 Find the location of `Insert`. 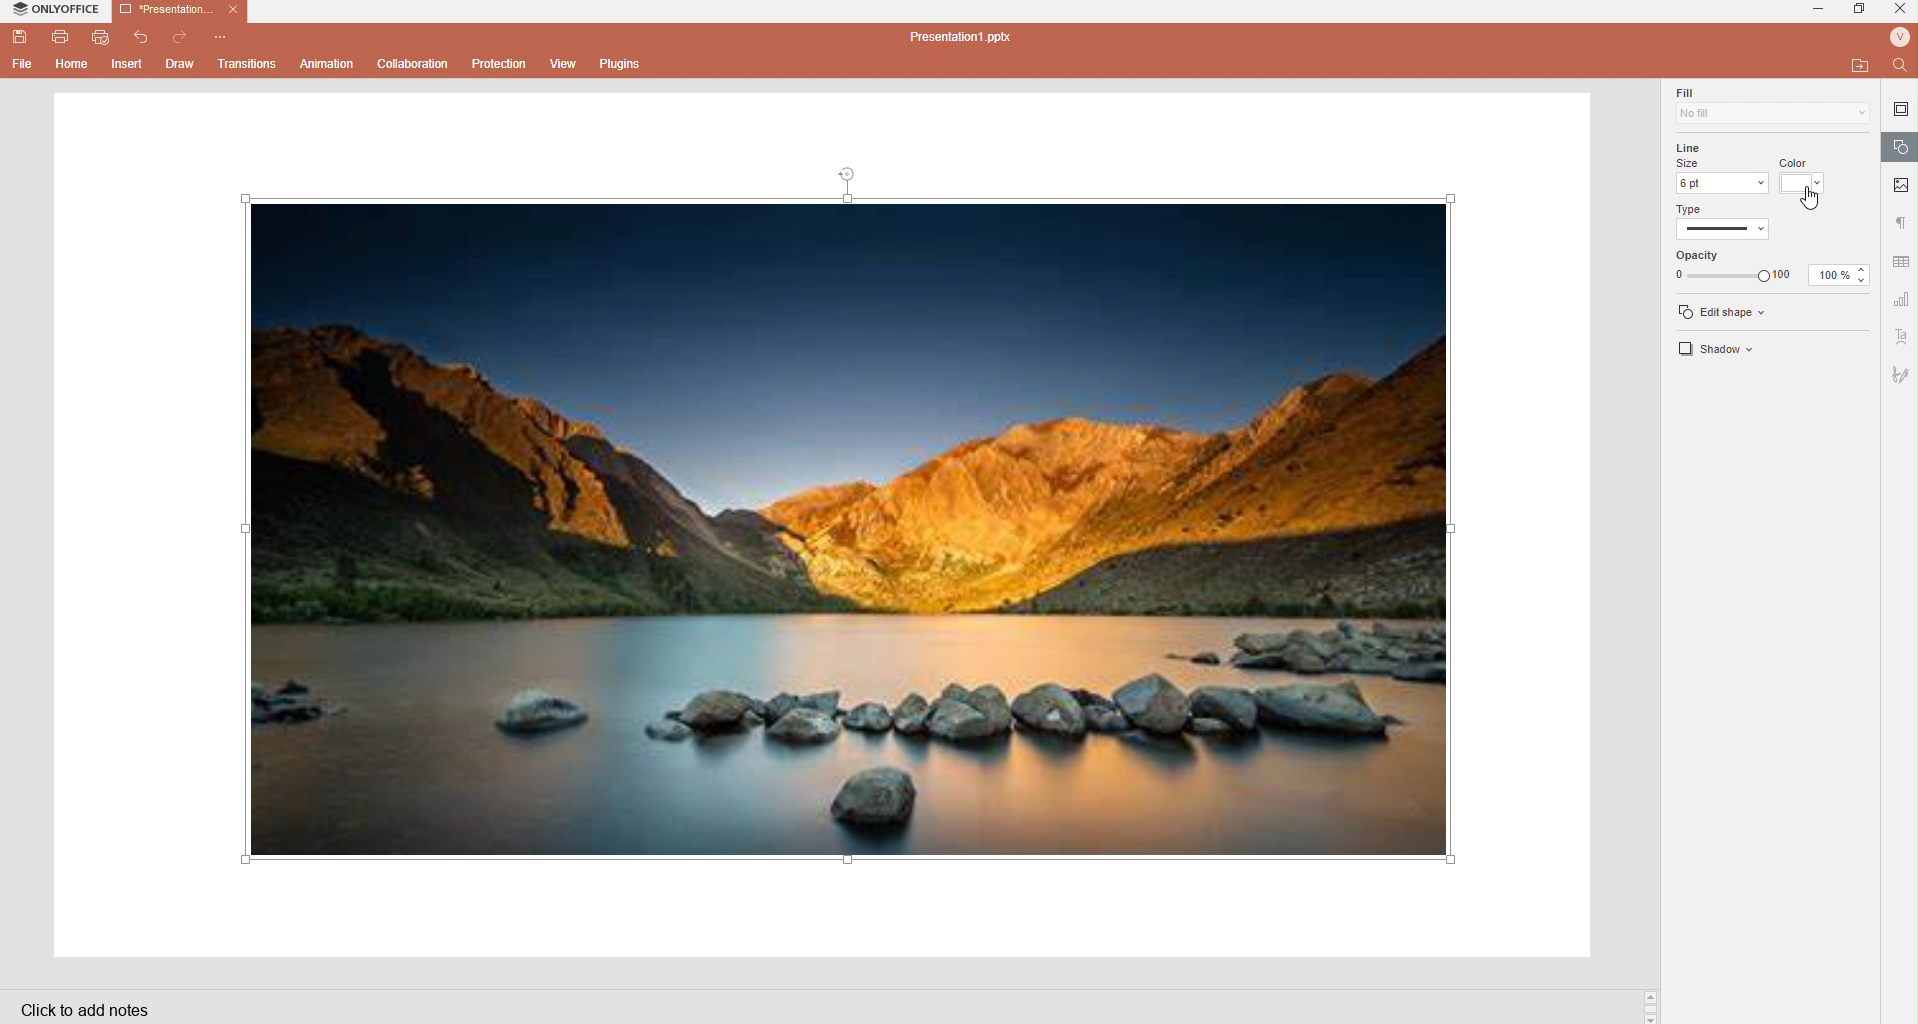

Insert is located at coordinates (128, 64).